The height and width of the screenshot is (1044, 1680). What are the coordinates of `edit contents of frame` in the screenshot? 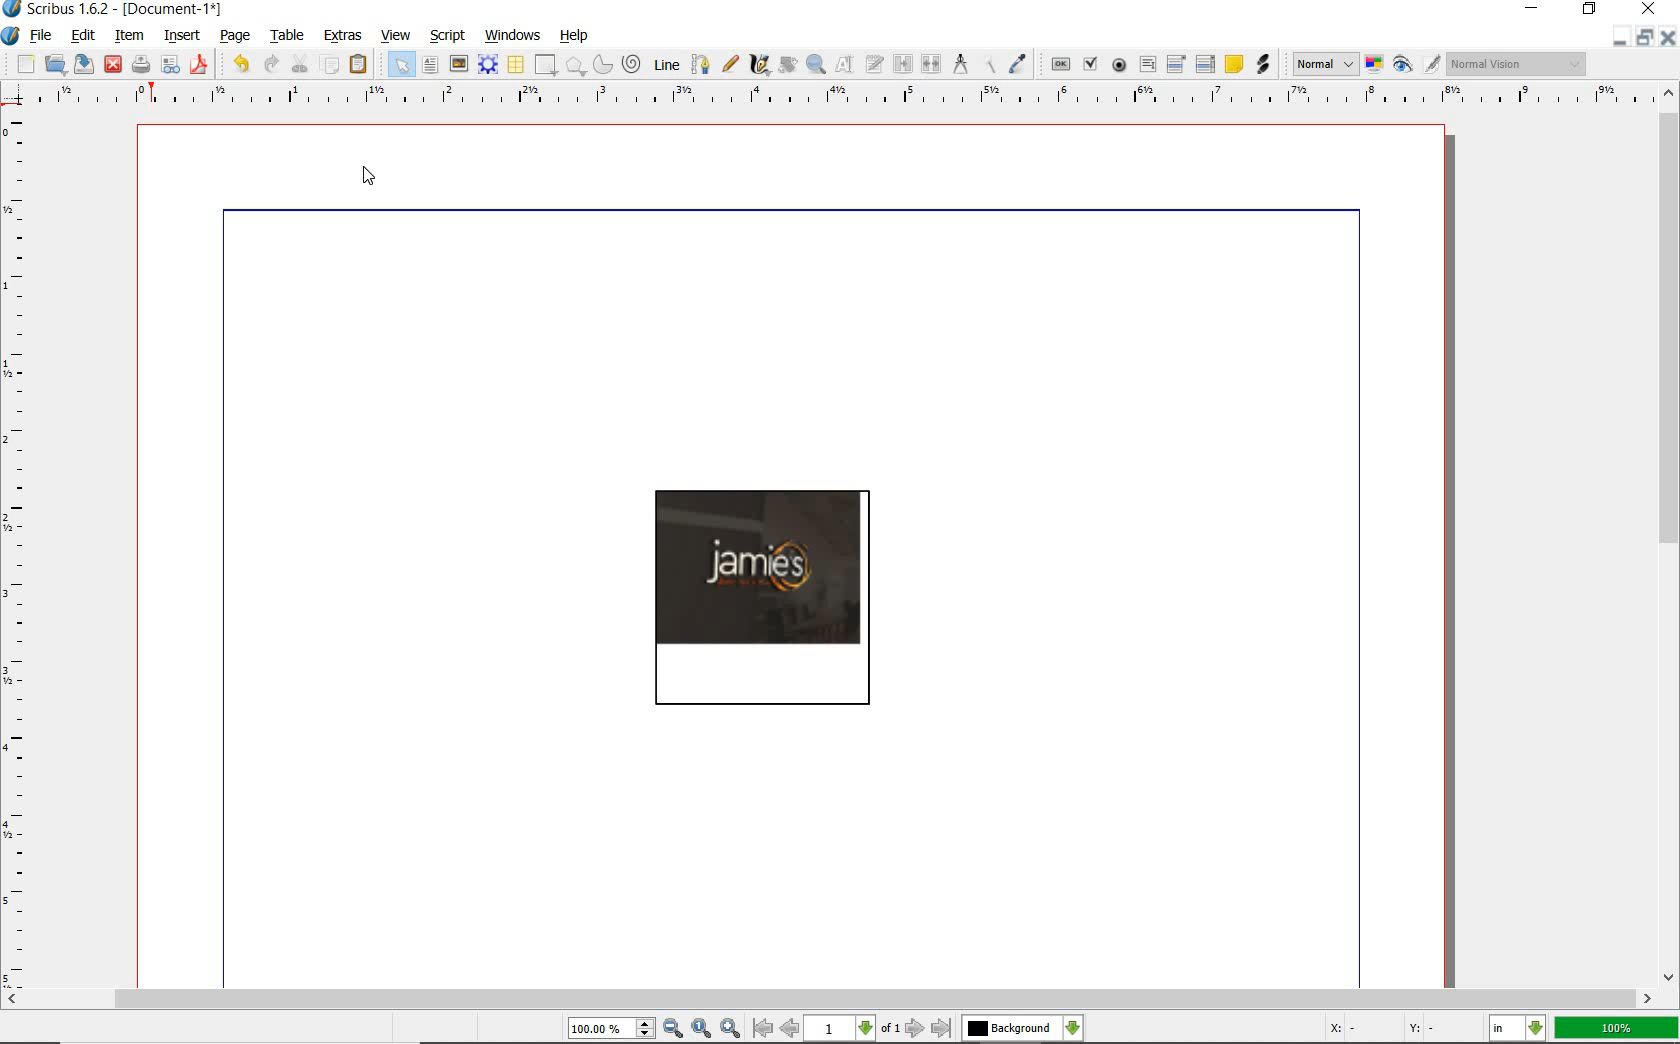 It's located at (847, 64).